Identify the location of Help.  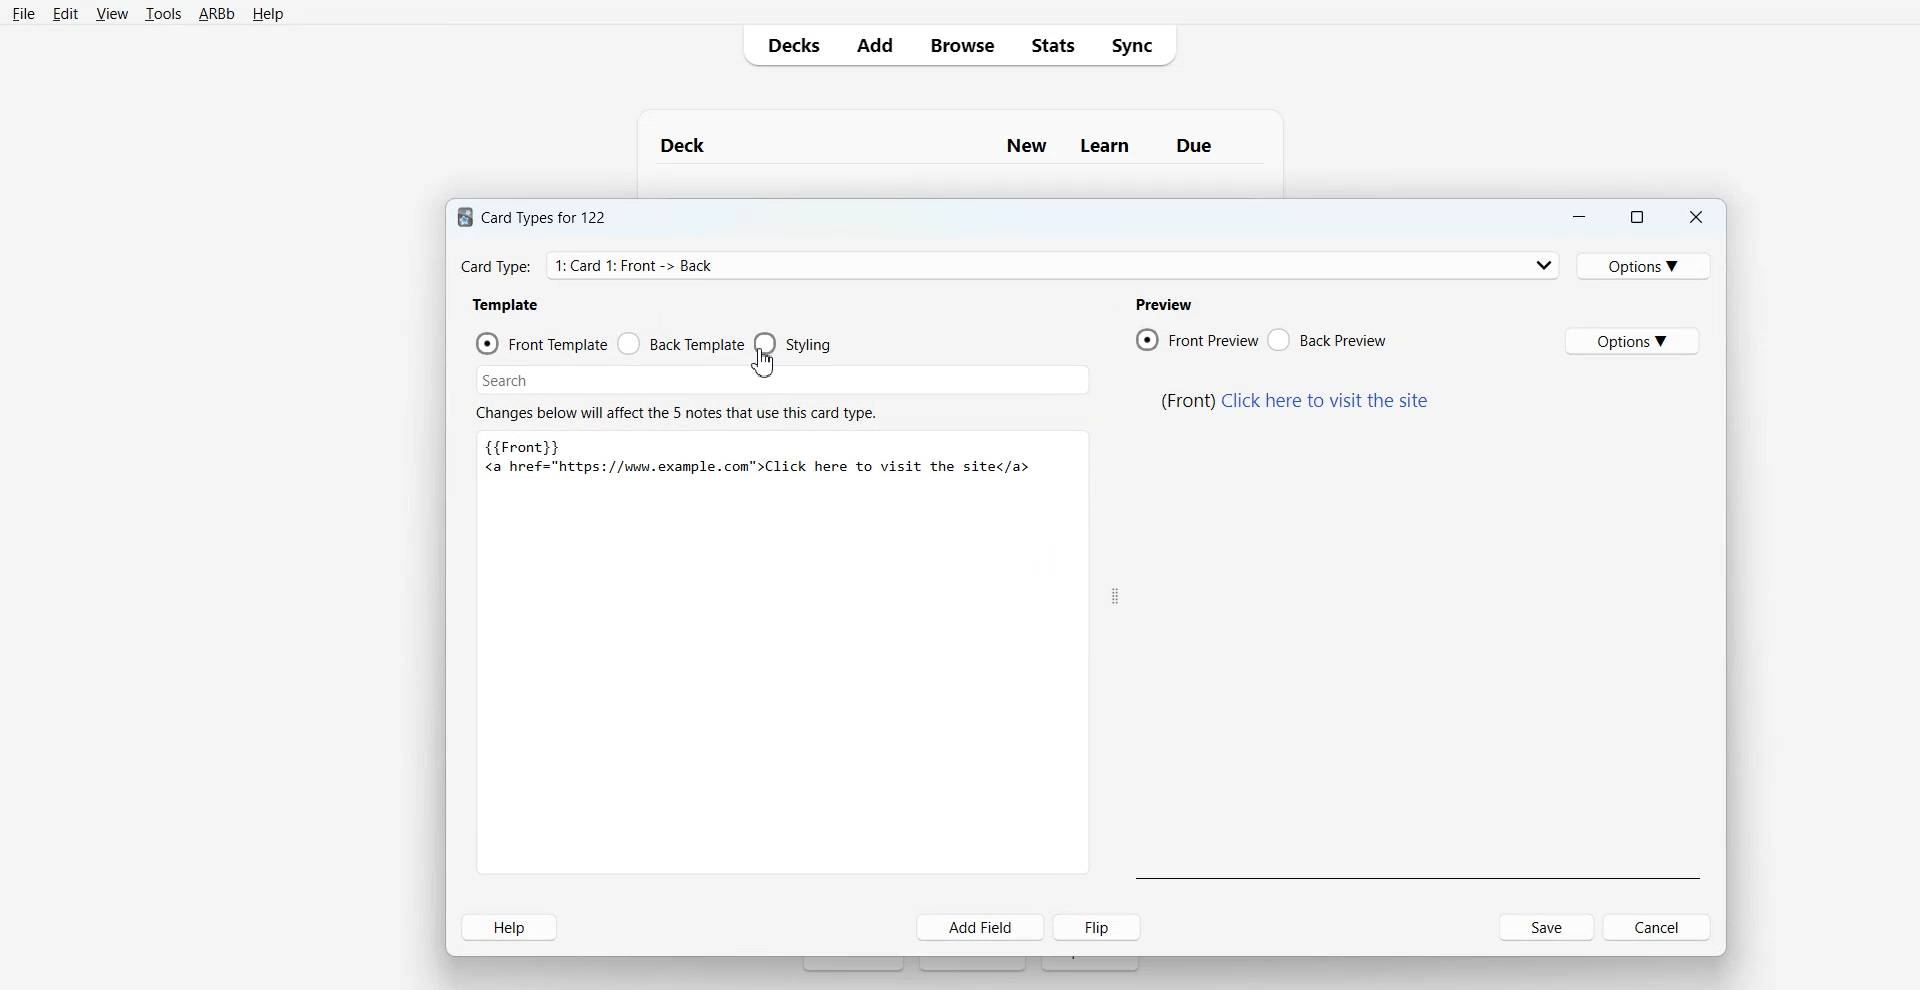
(267, 15).